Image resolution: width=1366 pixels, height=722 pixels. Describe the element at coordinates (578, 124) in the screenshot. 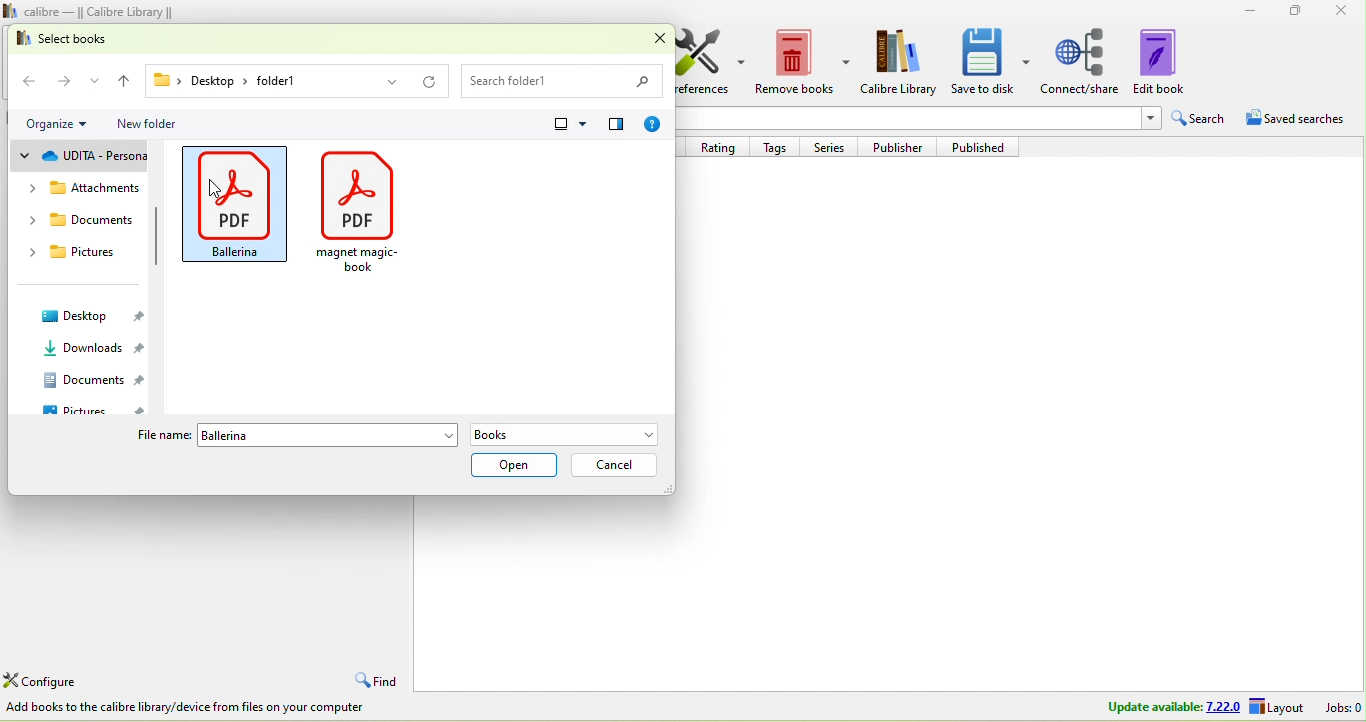

I see `view` at that location.